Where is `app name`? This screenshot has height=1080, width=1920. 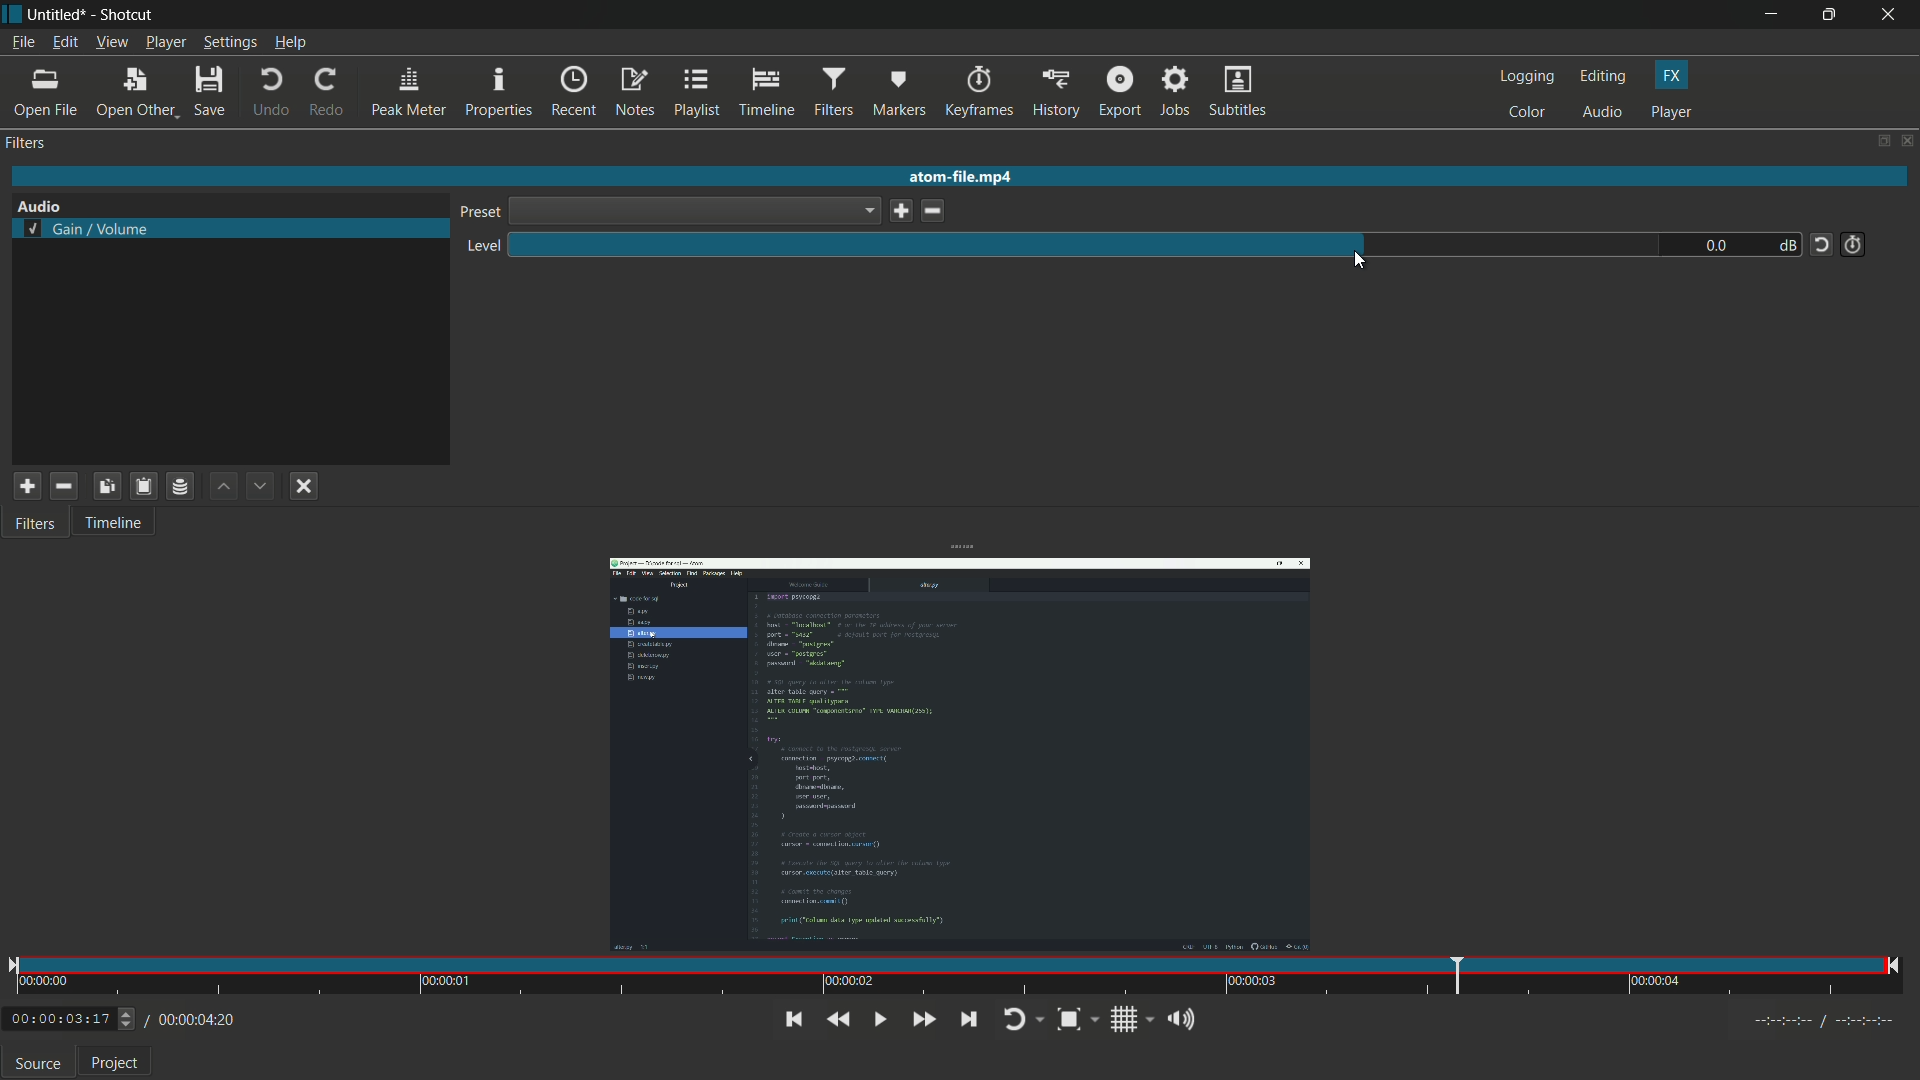
app name is located at coordinates (124, 15).